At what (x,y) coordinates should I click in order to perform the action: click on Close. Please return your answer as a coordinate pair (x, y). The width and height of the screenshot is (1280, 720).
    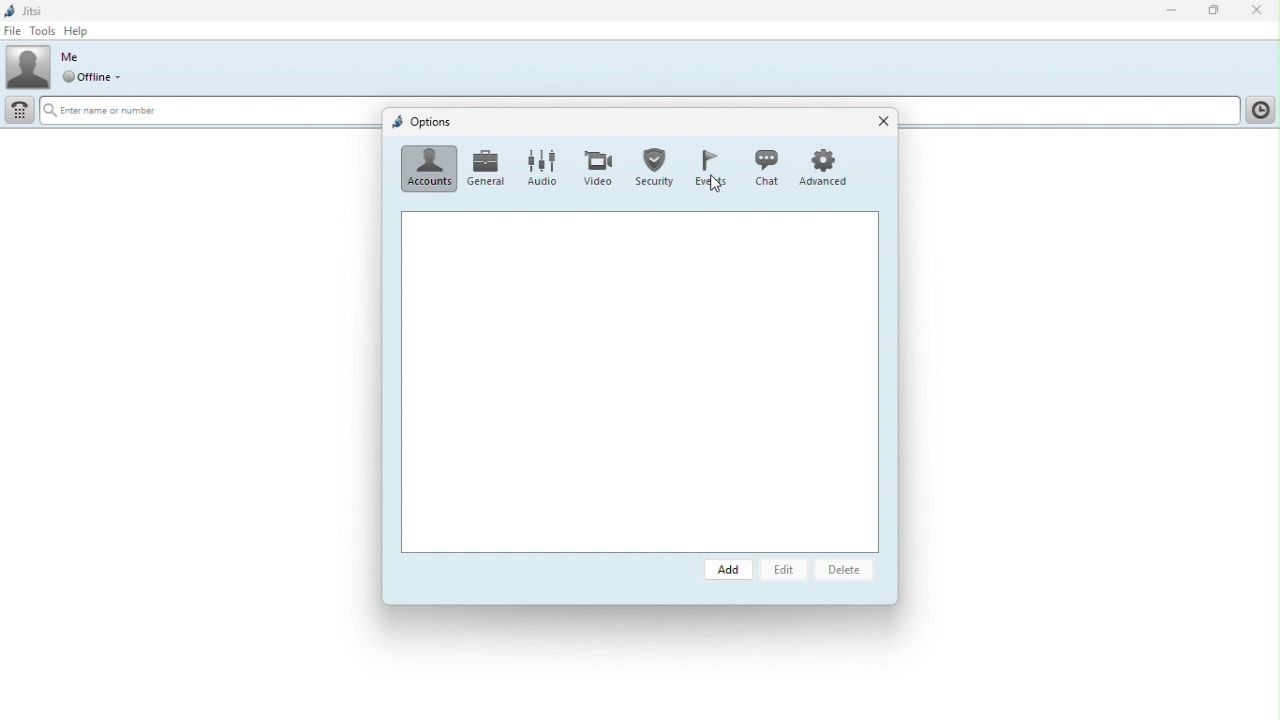
    Looking at the image, I should click on (879, 122).